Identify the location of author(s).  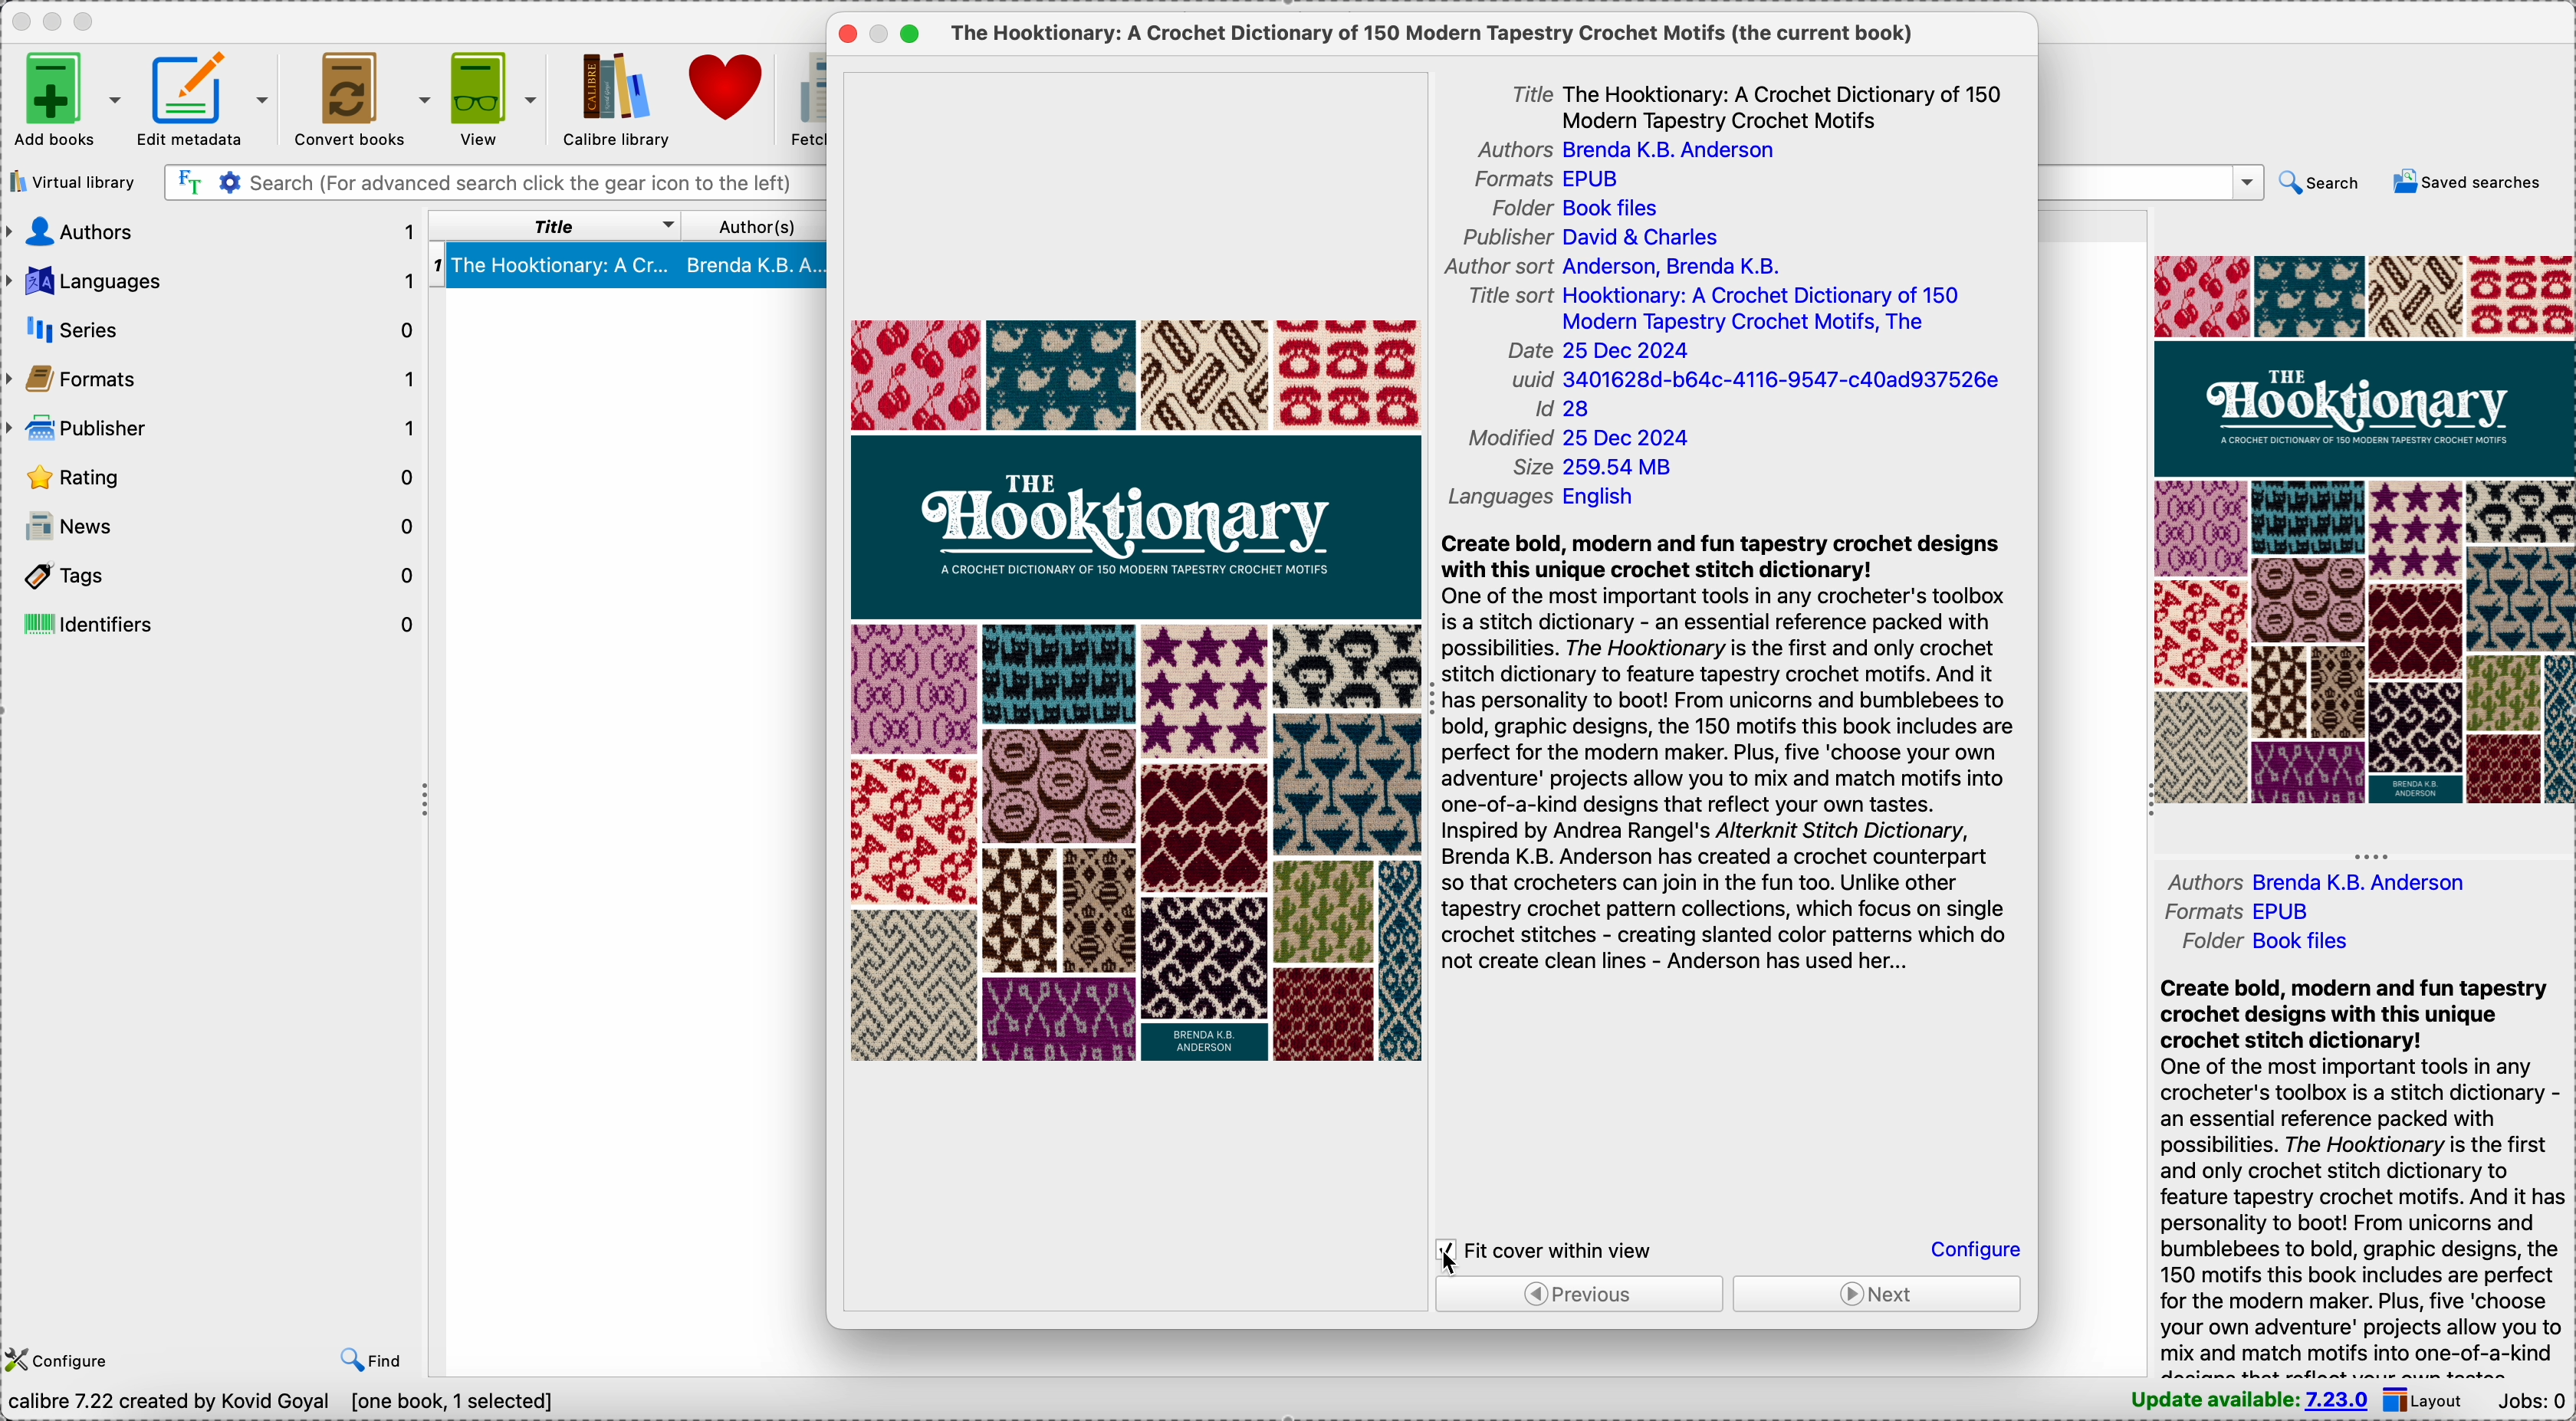
(757, 226).